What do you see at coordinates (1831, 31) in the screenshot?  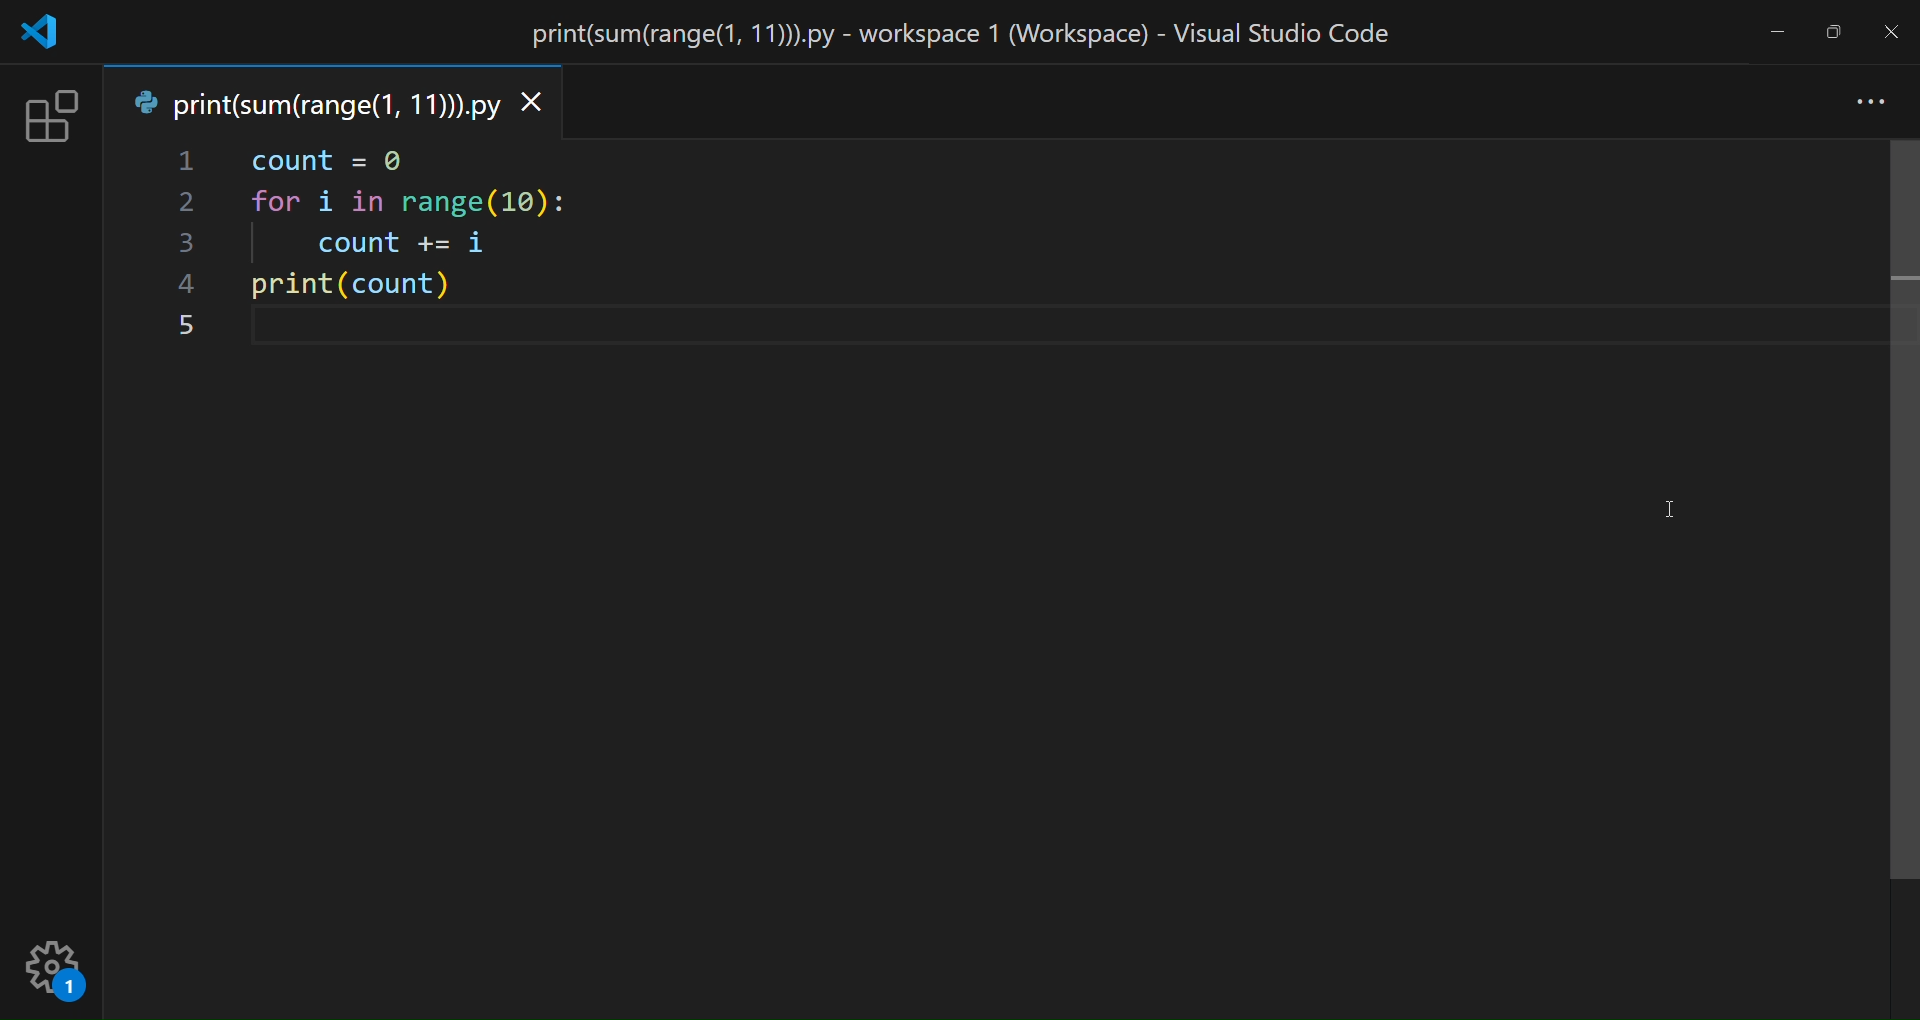 I see `maximize` at bounding box center [1831, 31].